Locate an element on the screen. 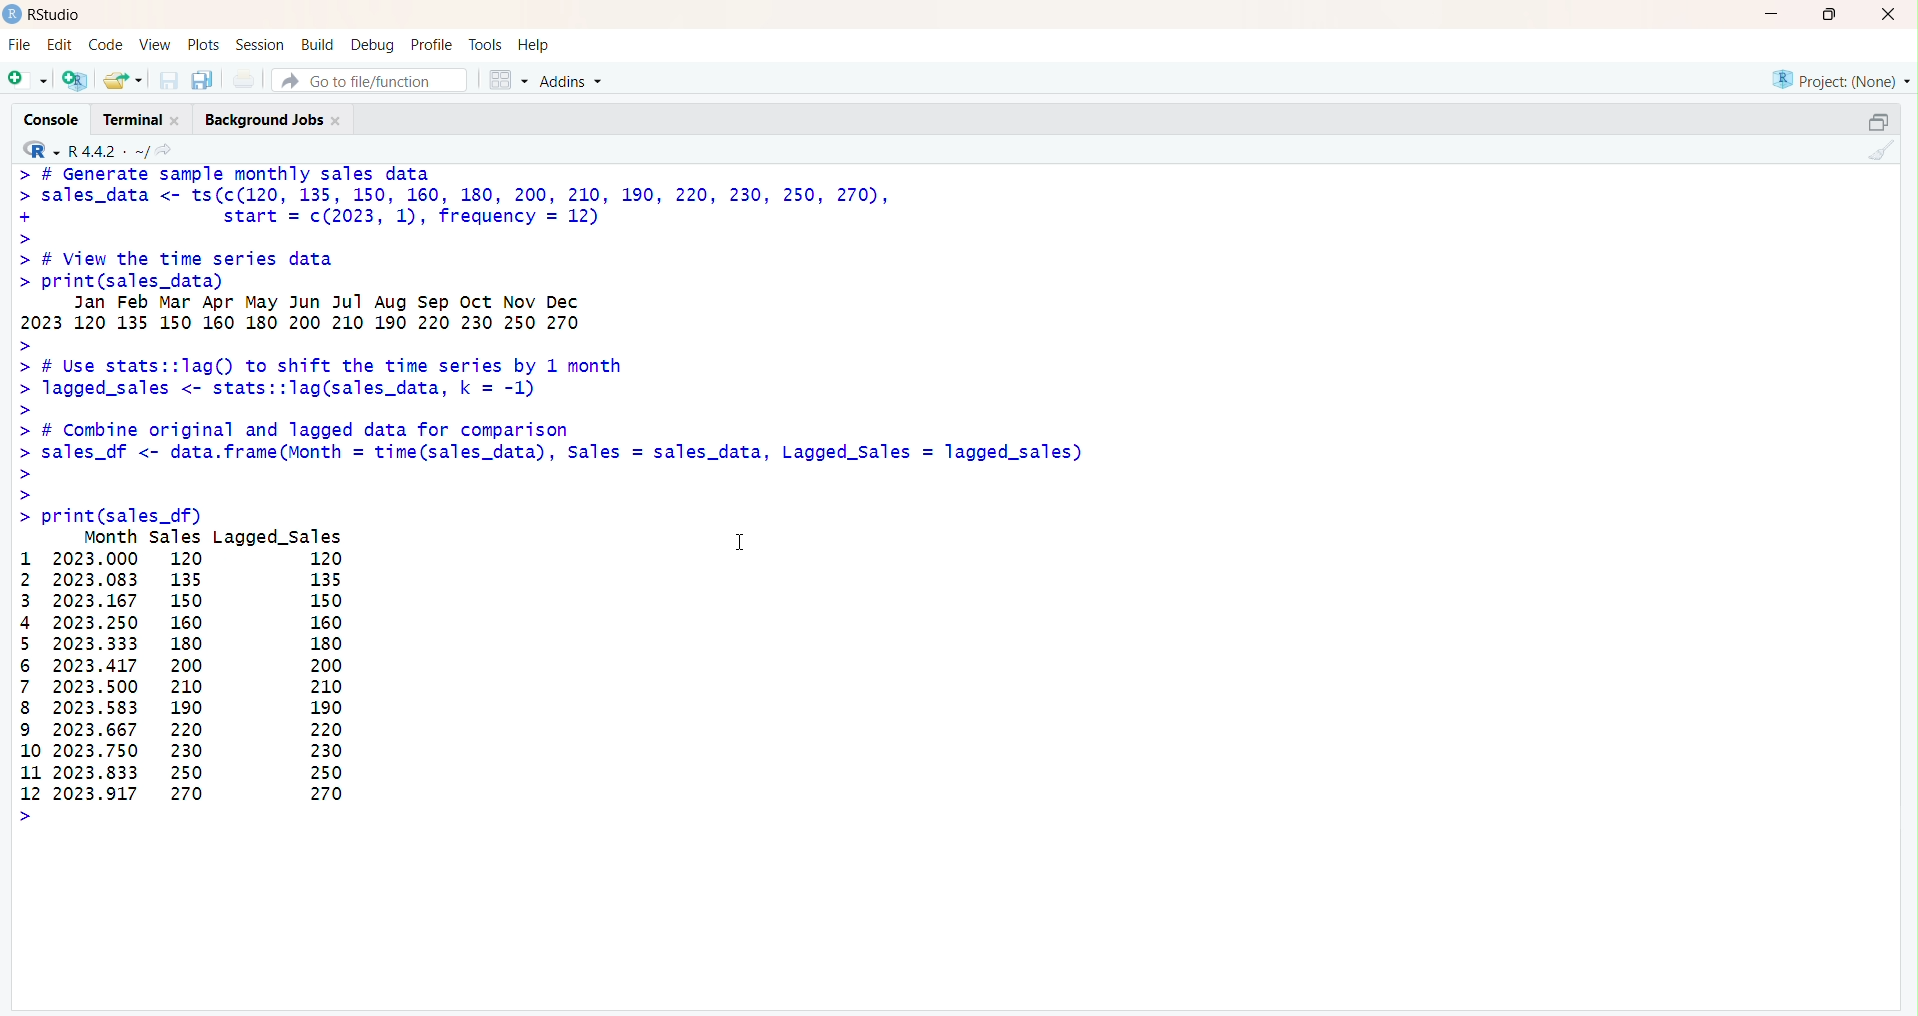  print(sales_df) is located at coordinates (136, 514).